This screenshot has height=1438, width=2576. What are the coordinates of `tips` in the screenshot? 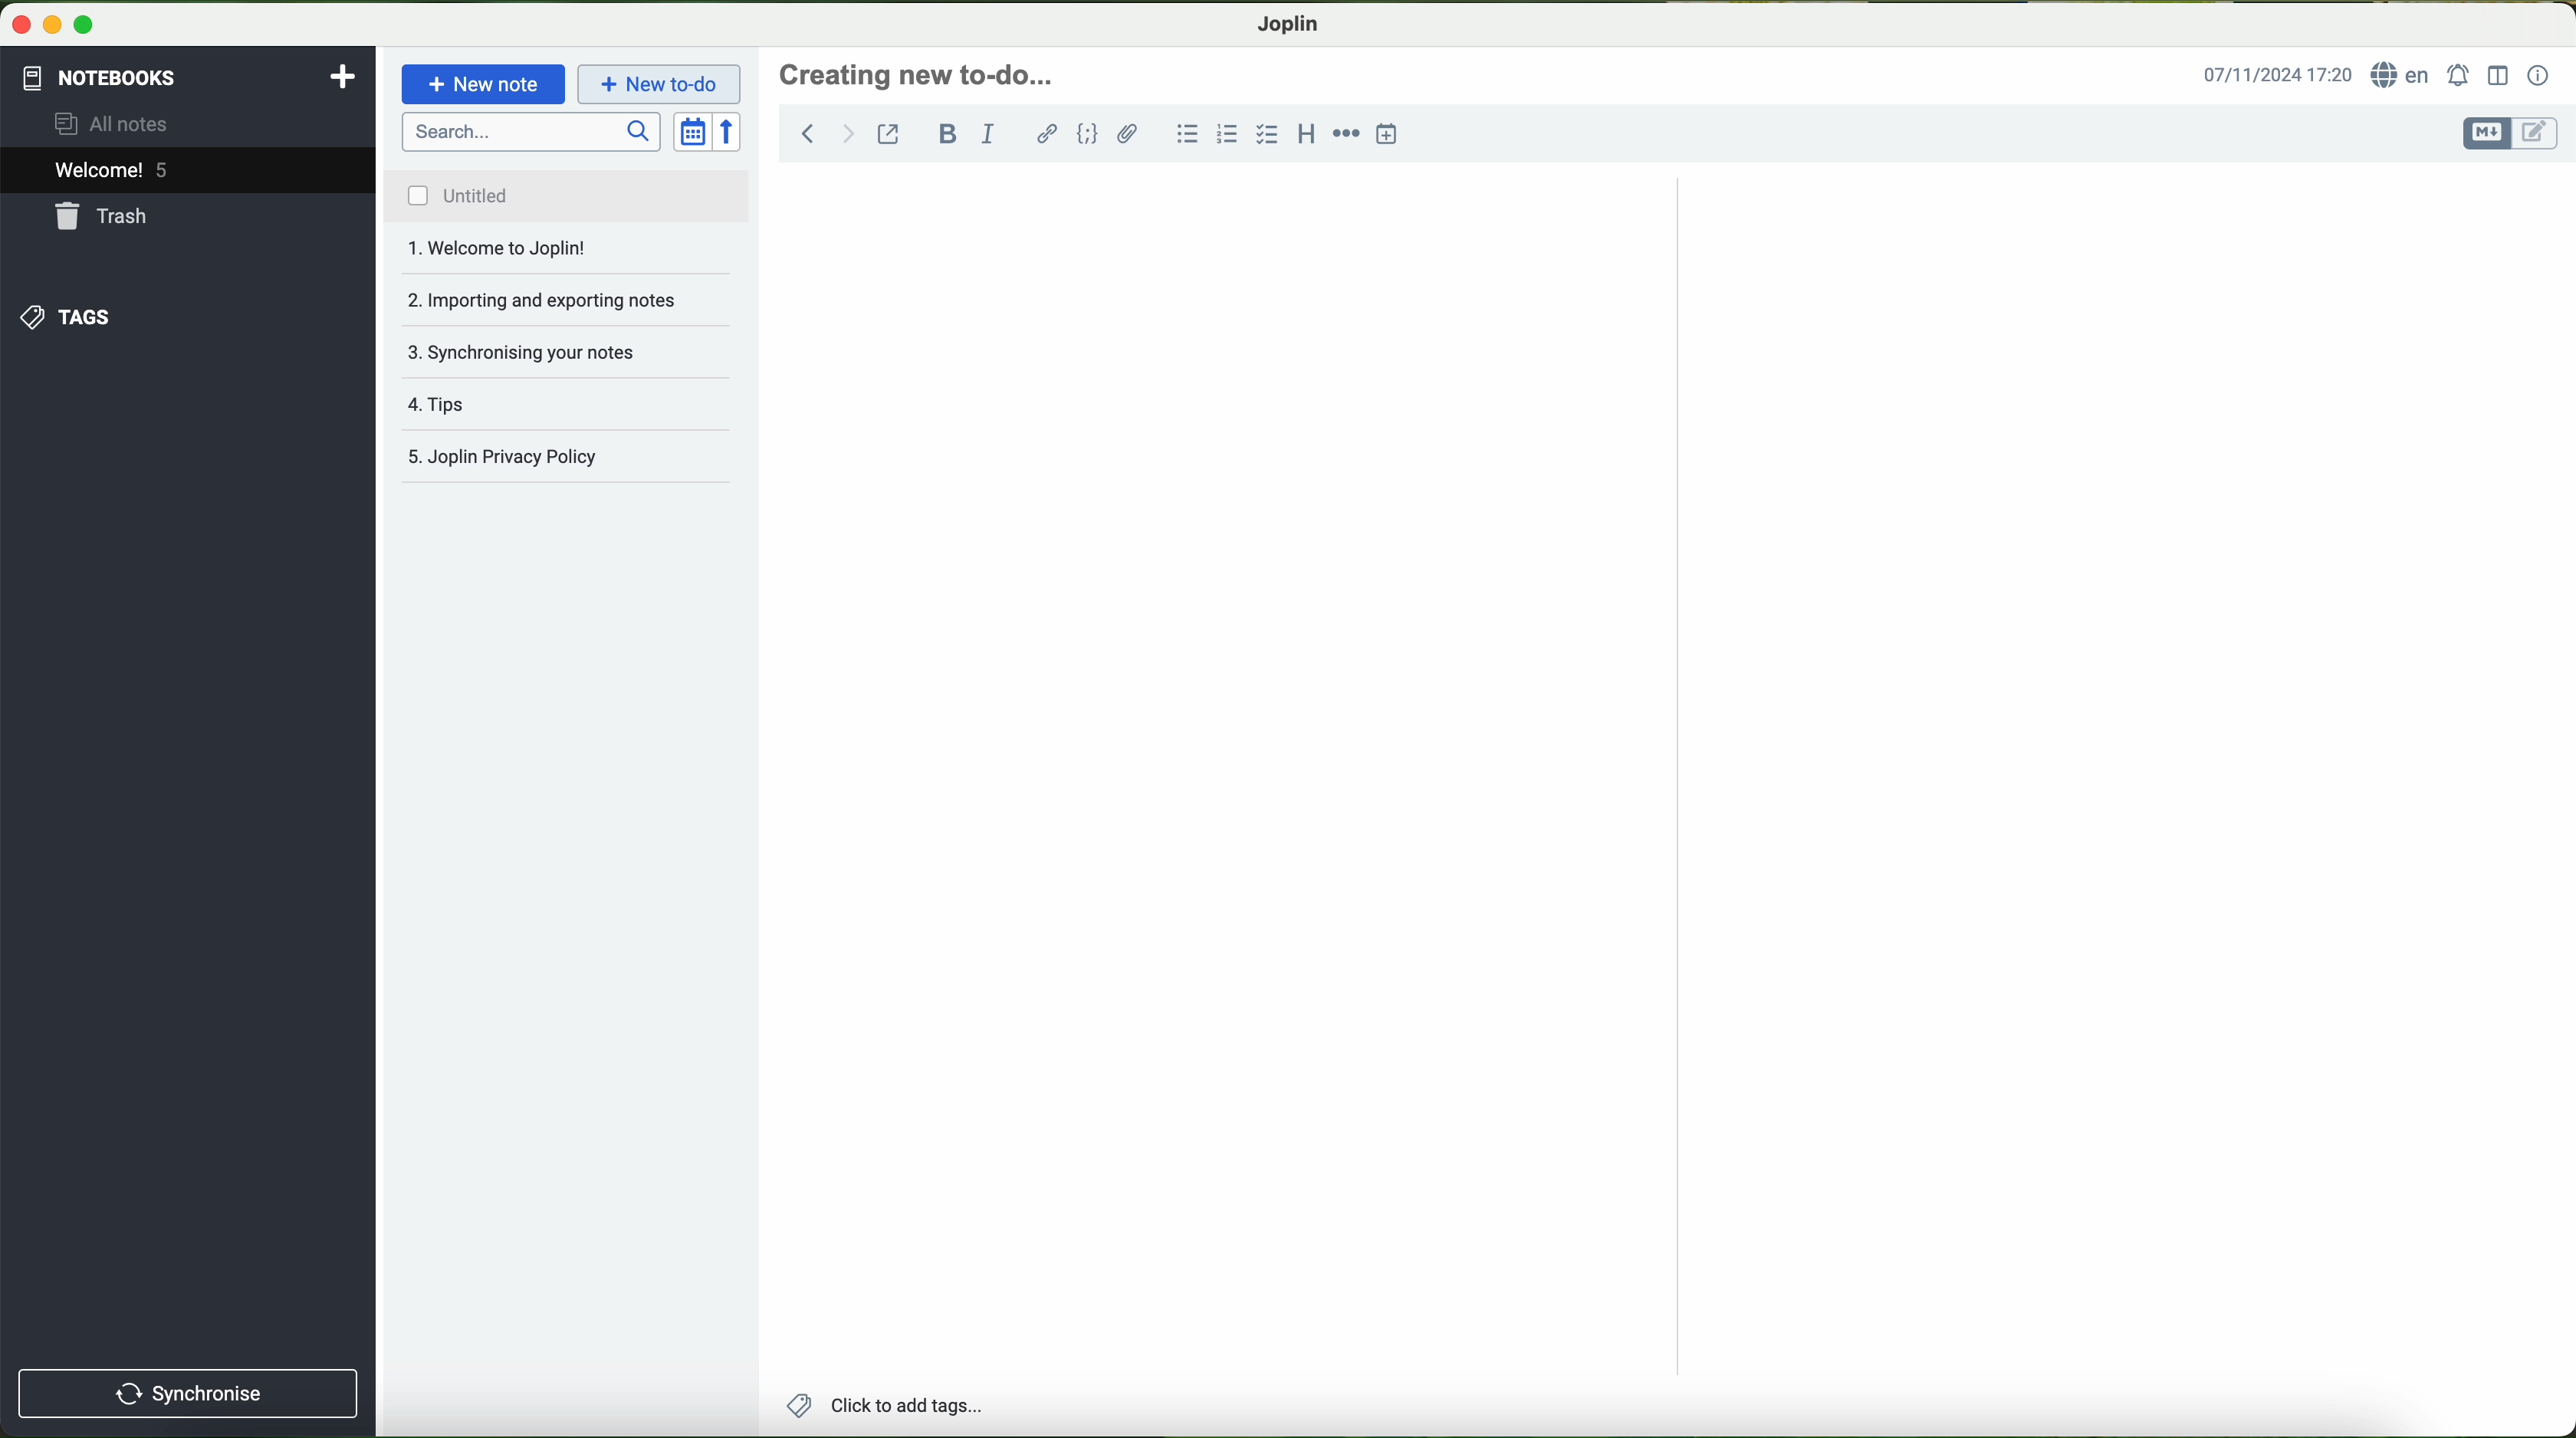 It's located at (567, 352).